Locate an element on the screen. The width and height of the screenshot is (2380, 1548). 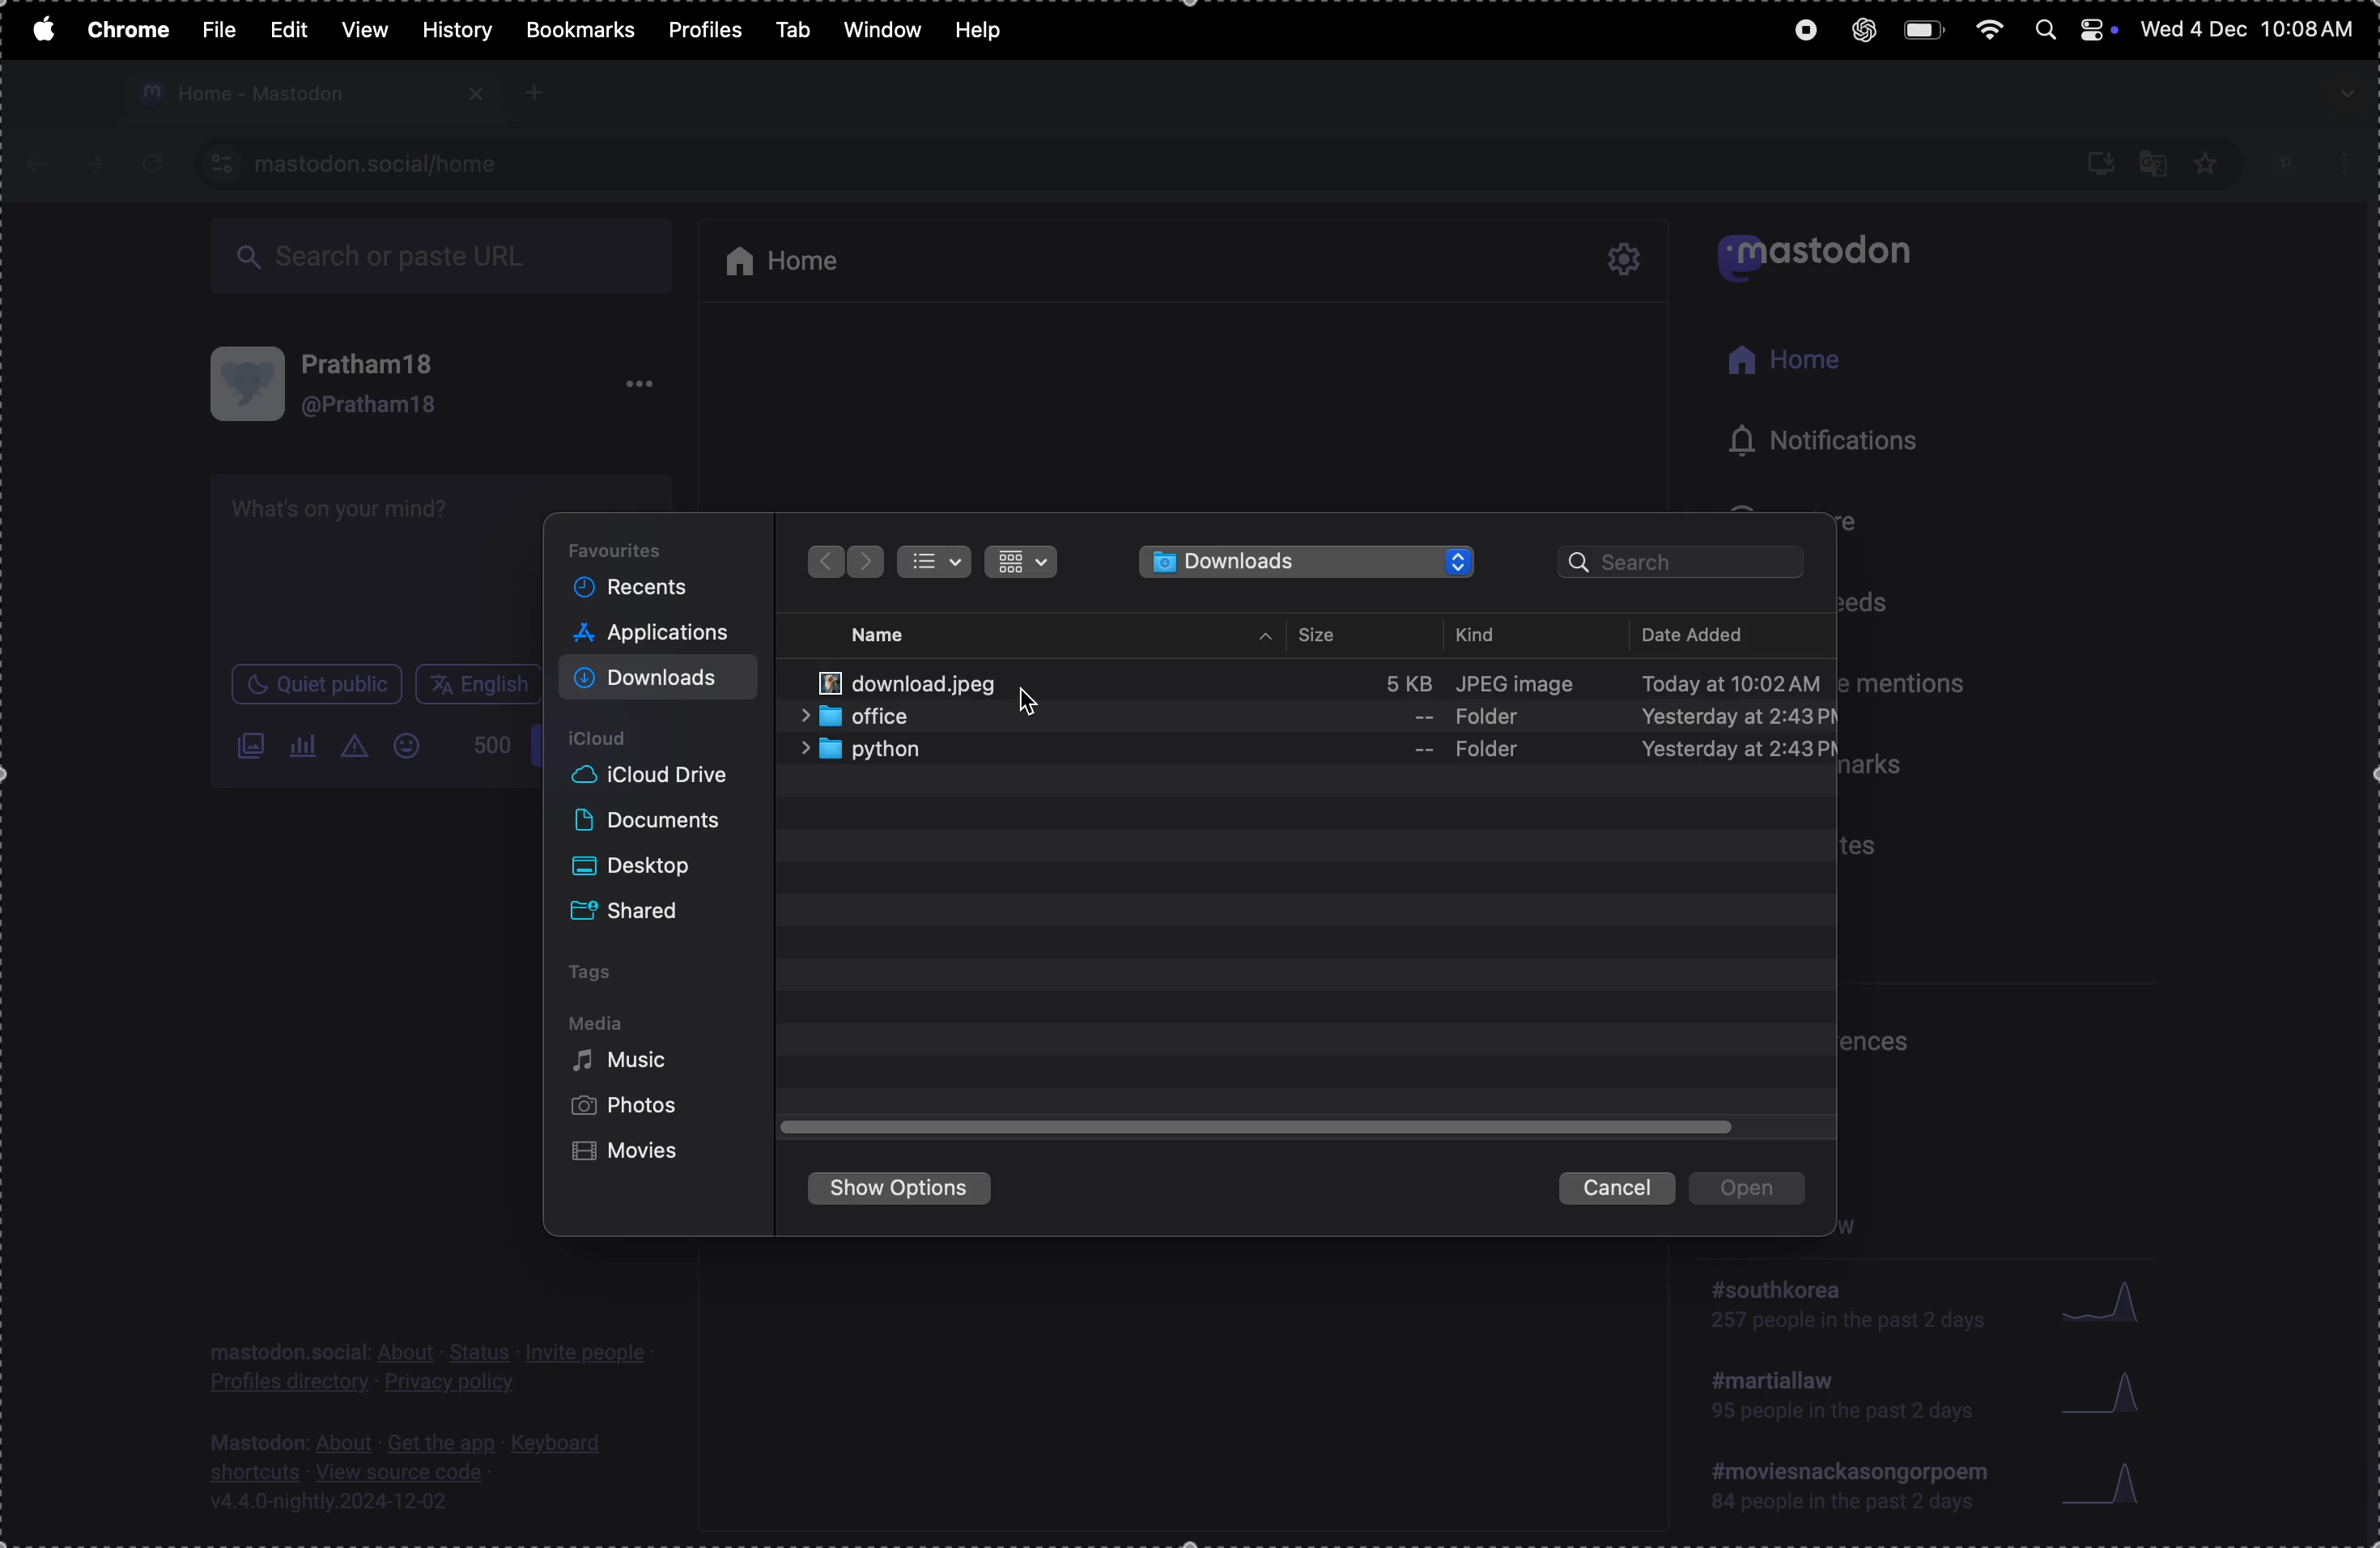
open is located at coordinates (1757, 1192).